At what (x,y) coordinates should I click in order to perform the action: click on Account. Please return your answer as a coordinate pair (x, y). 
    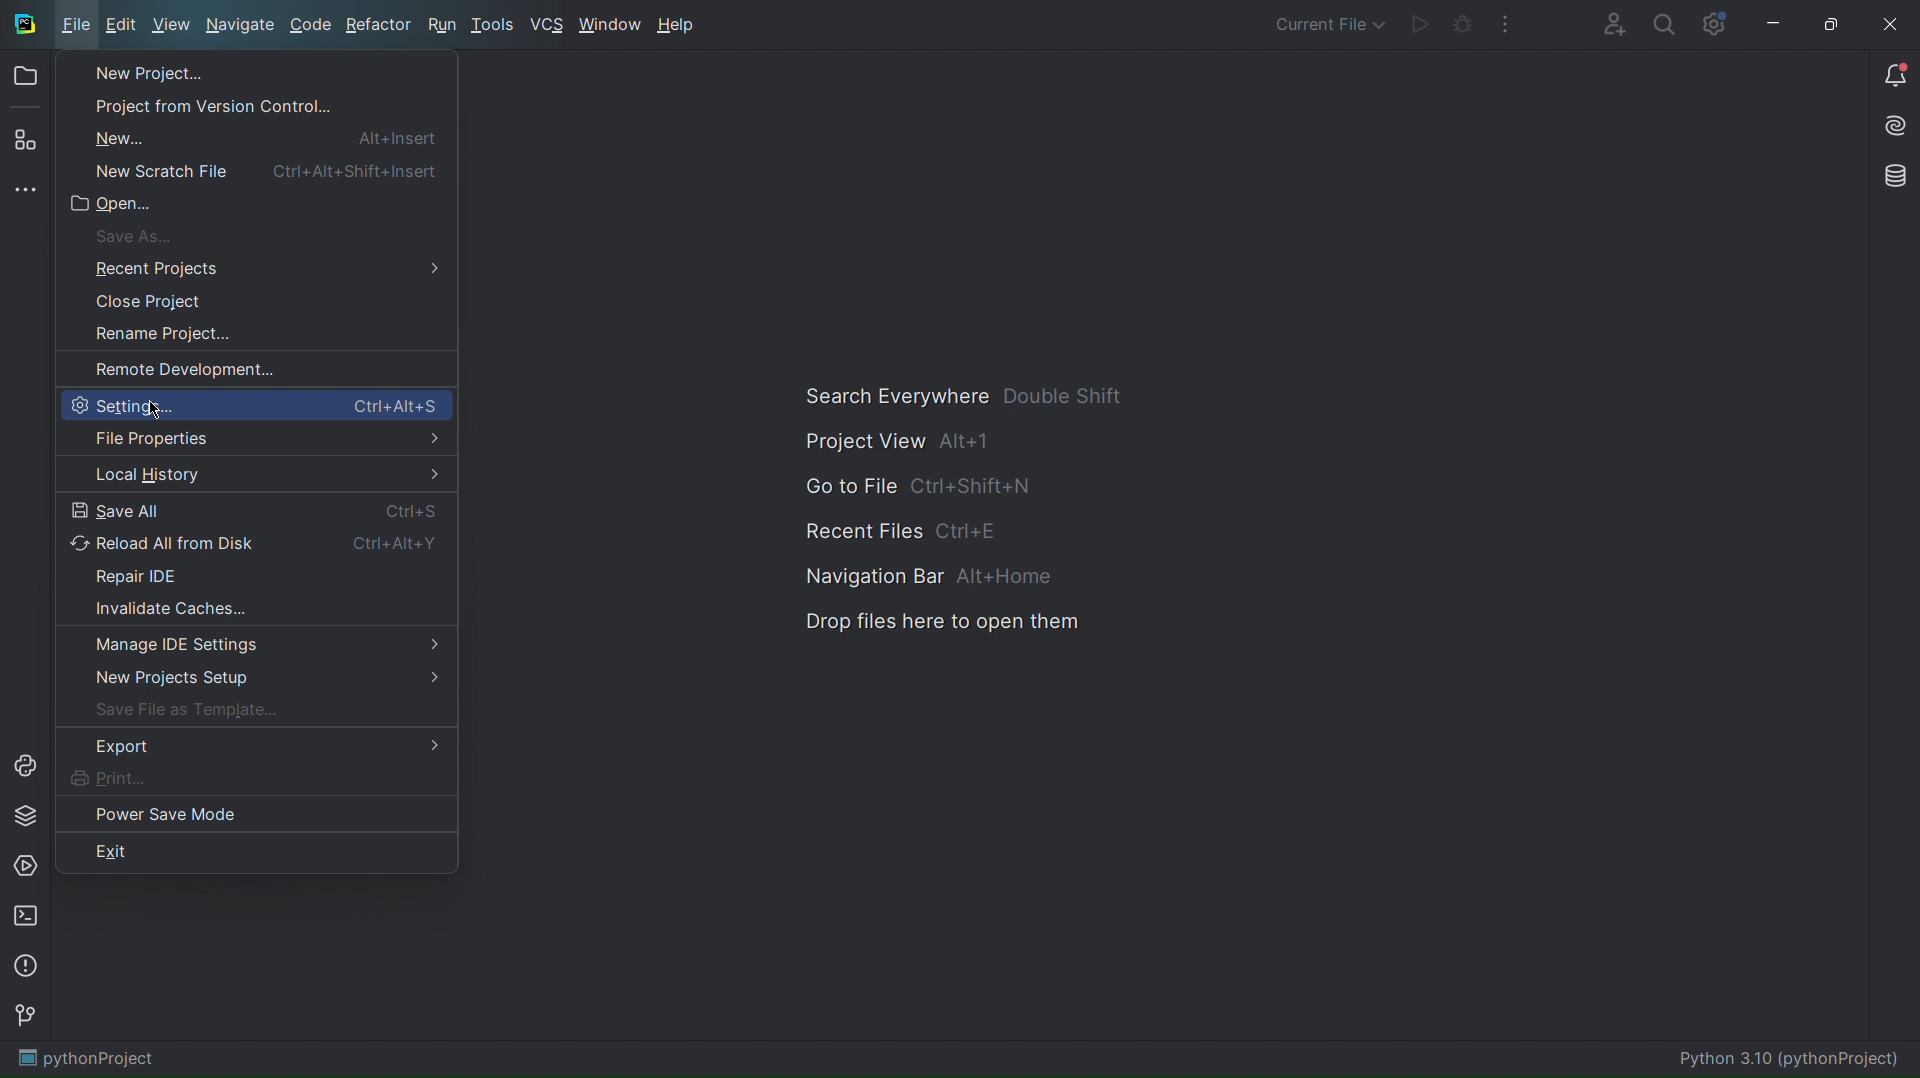
    Looking at the image, I should click on (1610, 23).